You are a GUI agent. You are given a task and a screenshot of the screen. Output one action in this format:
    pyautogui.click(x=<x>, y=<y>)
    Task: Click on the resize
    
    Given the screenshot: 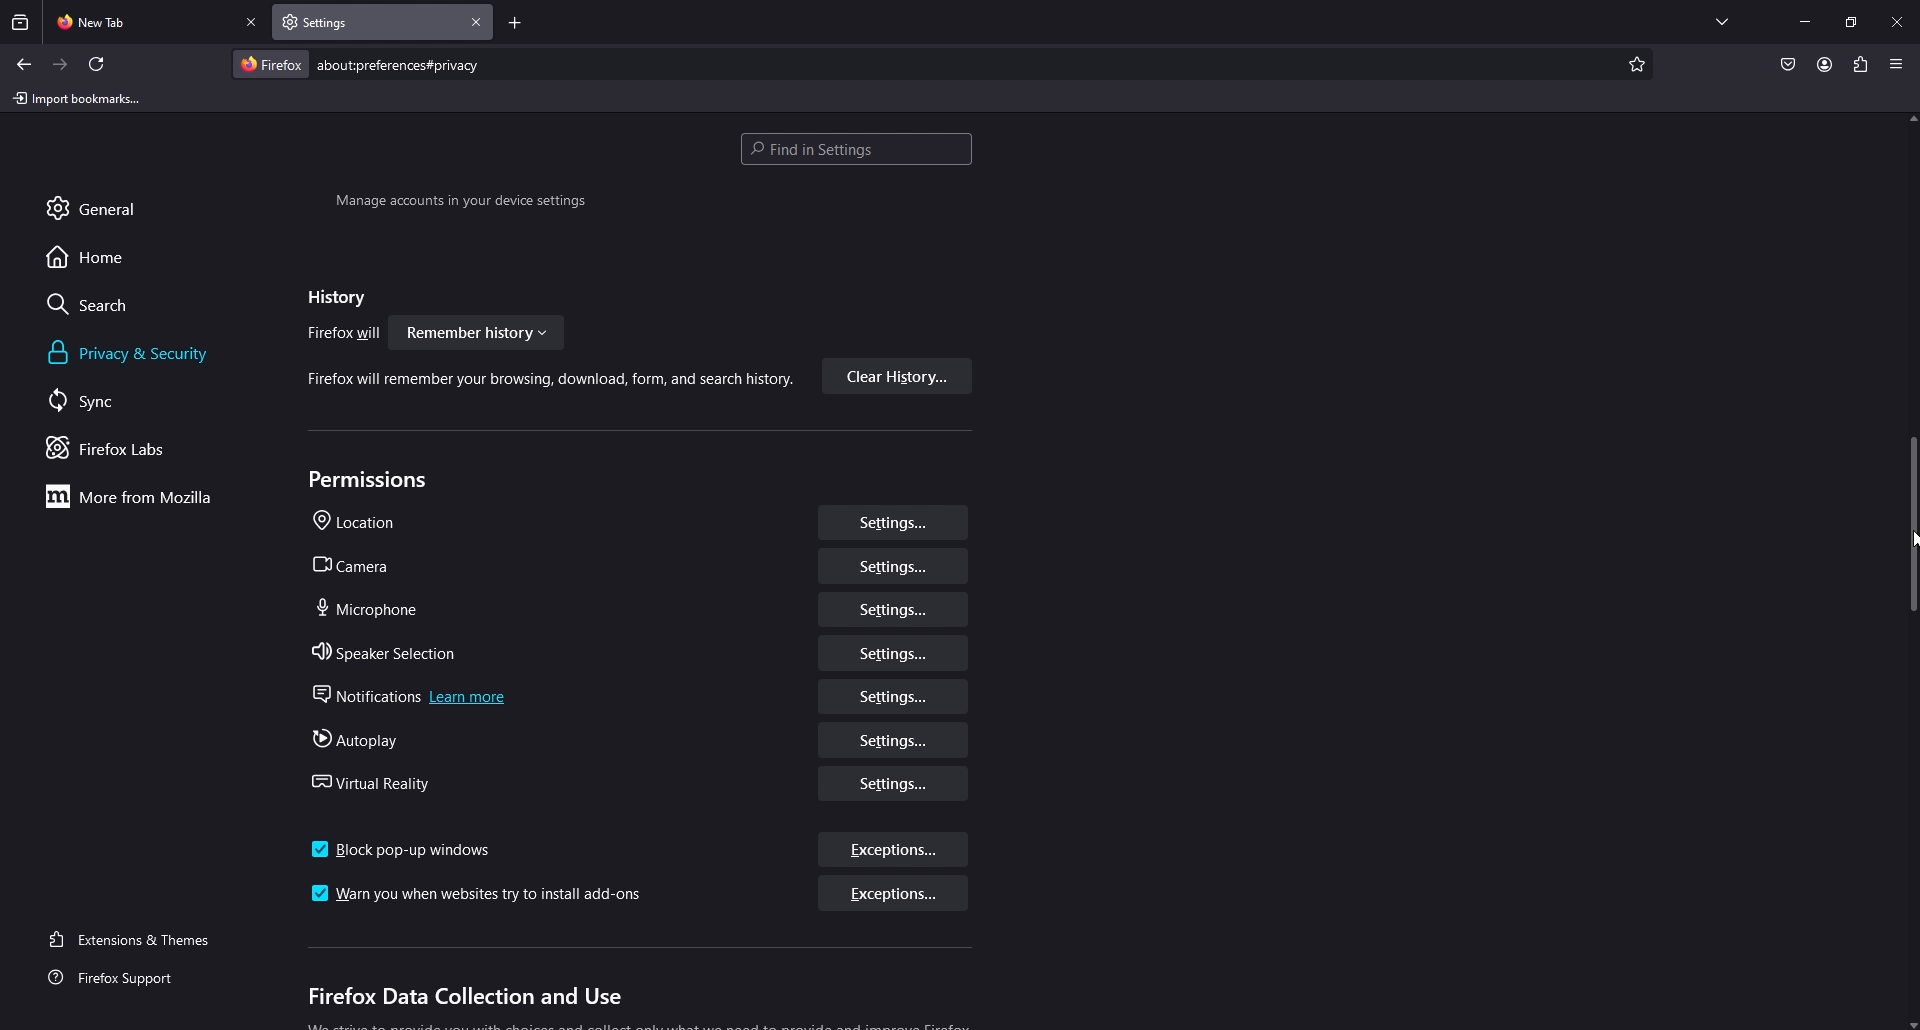 What is the action you would take?
    pyautogui.click(x=1851, y=22)
    